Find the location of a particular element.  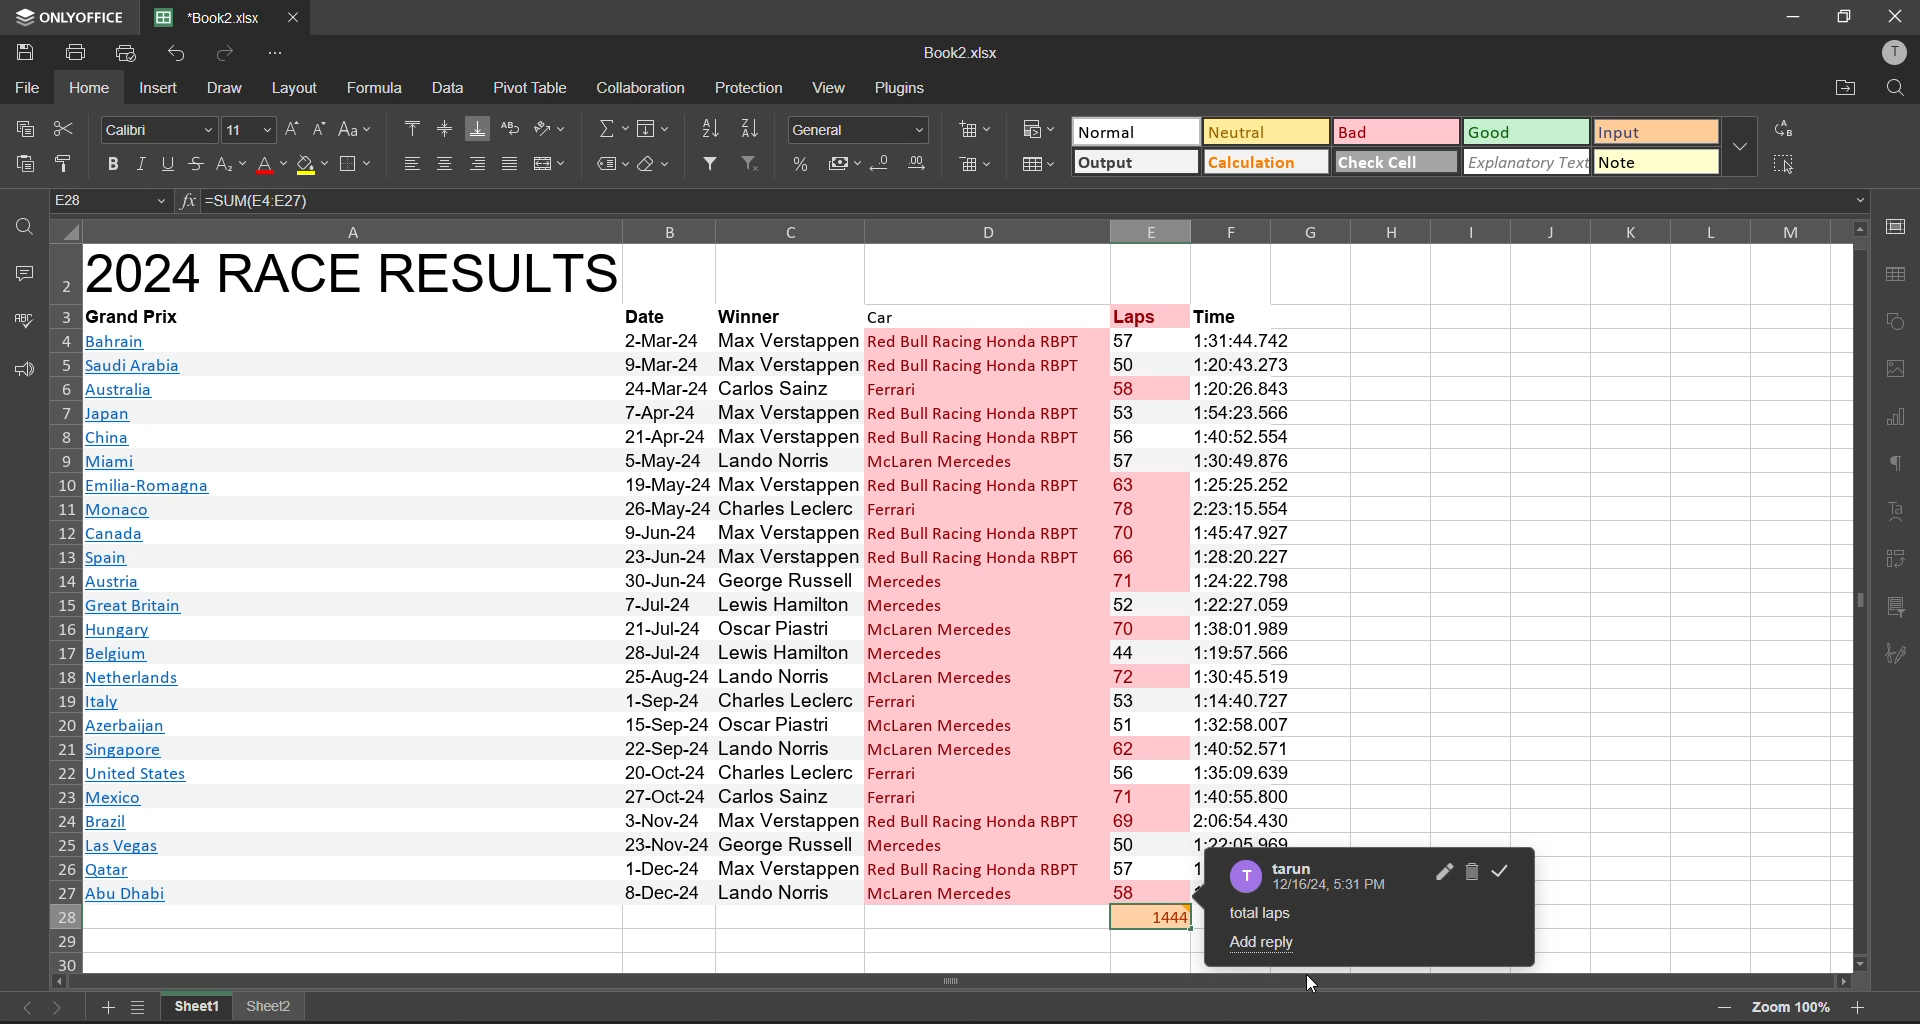

totsl laps is located at coordinates (1158, 918).